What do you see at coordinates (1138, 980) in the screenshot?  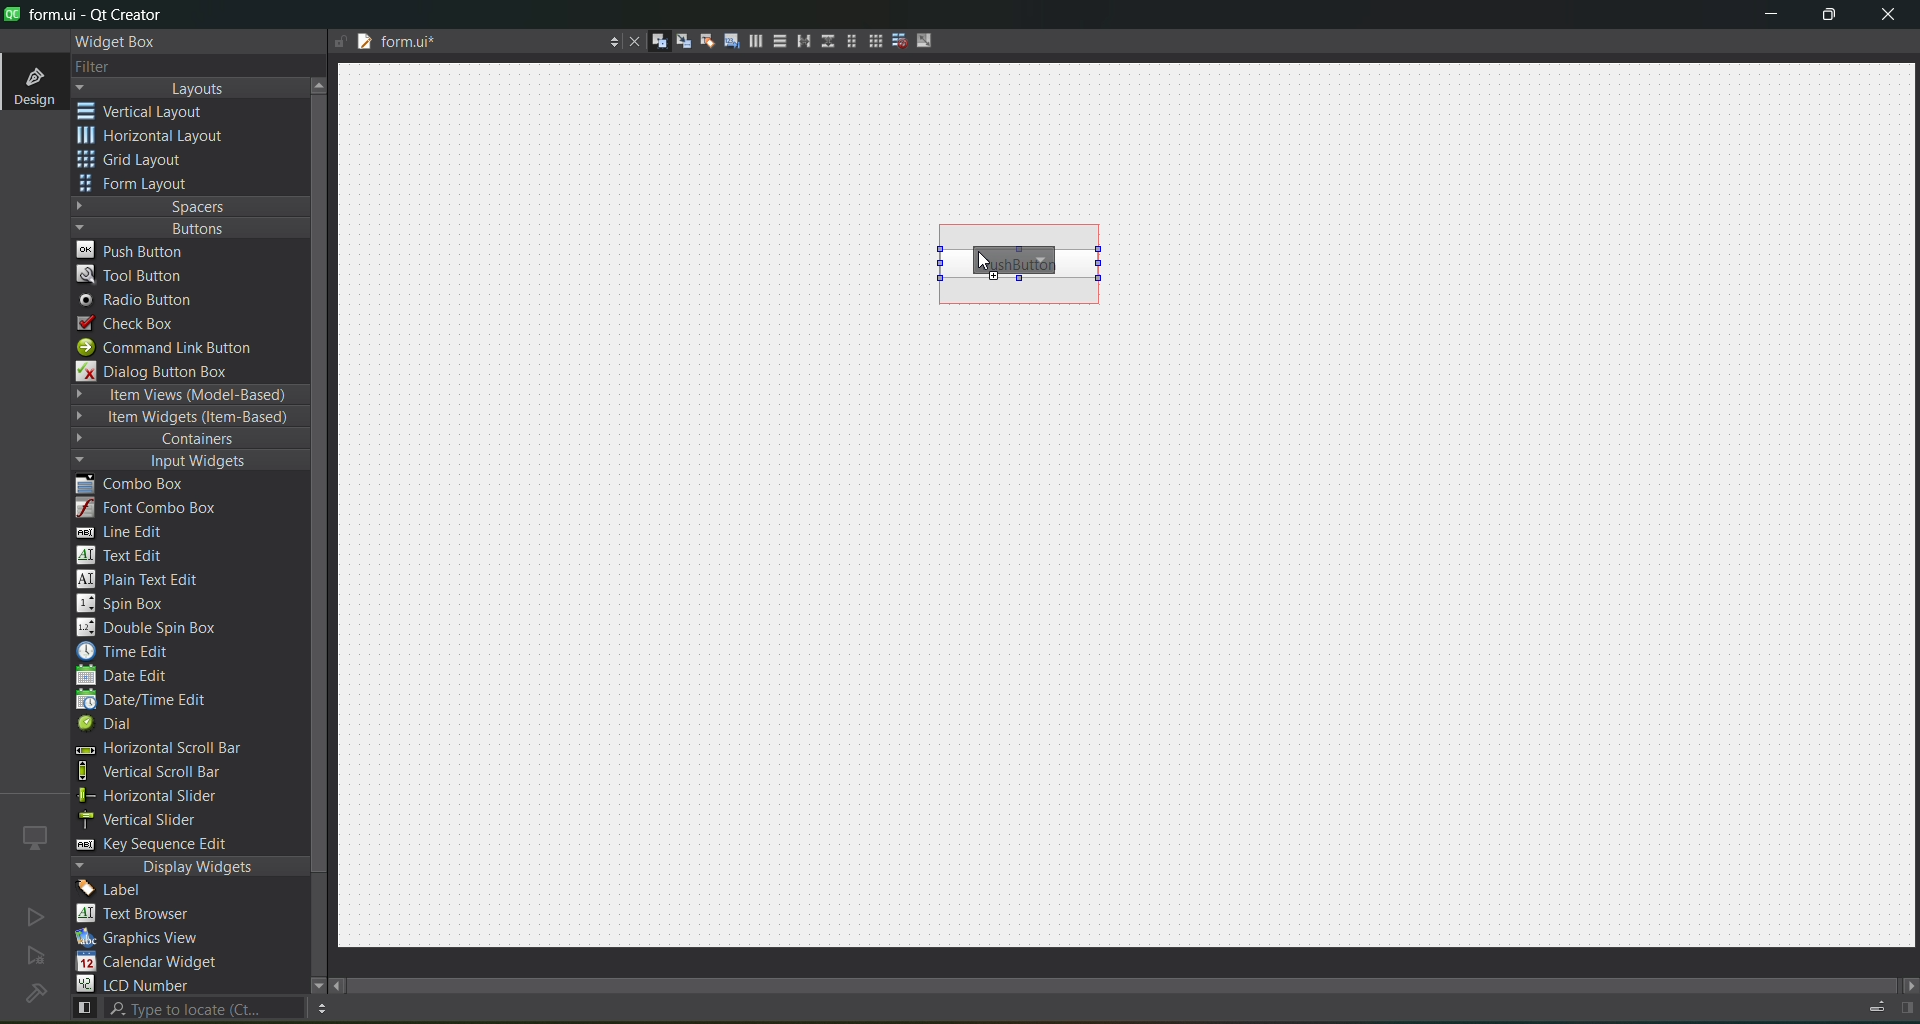 I see `scroll bar` at bounding box center [1138, 980].